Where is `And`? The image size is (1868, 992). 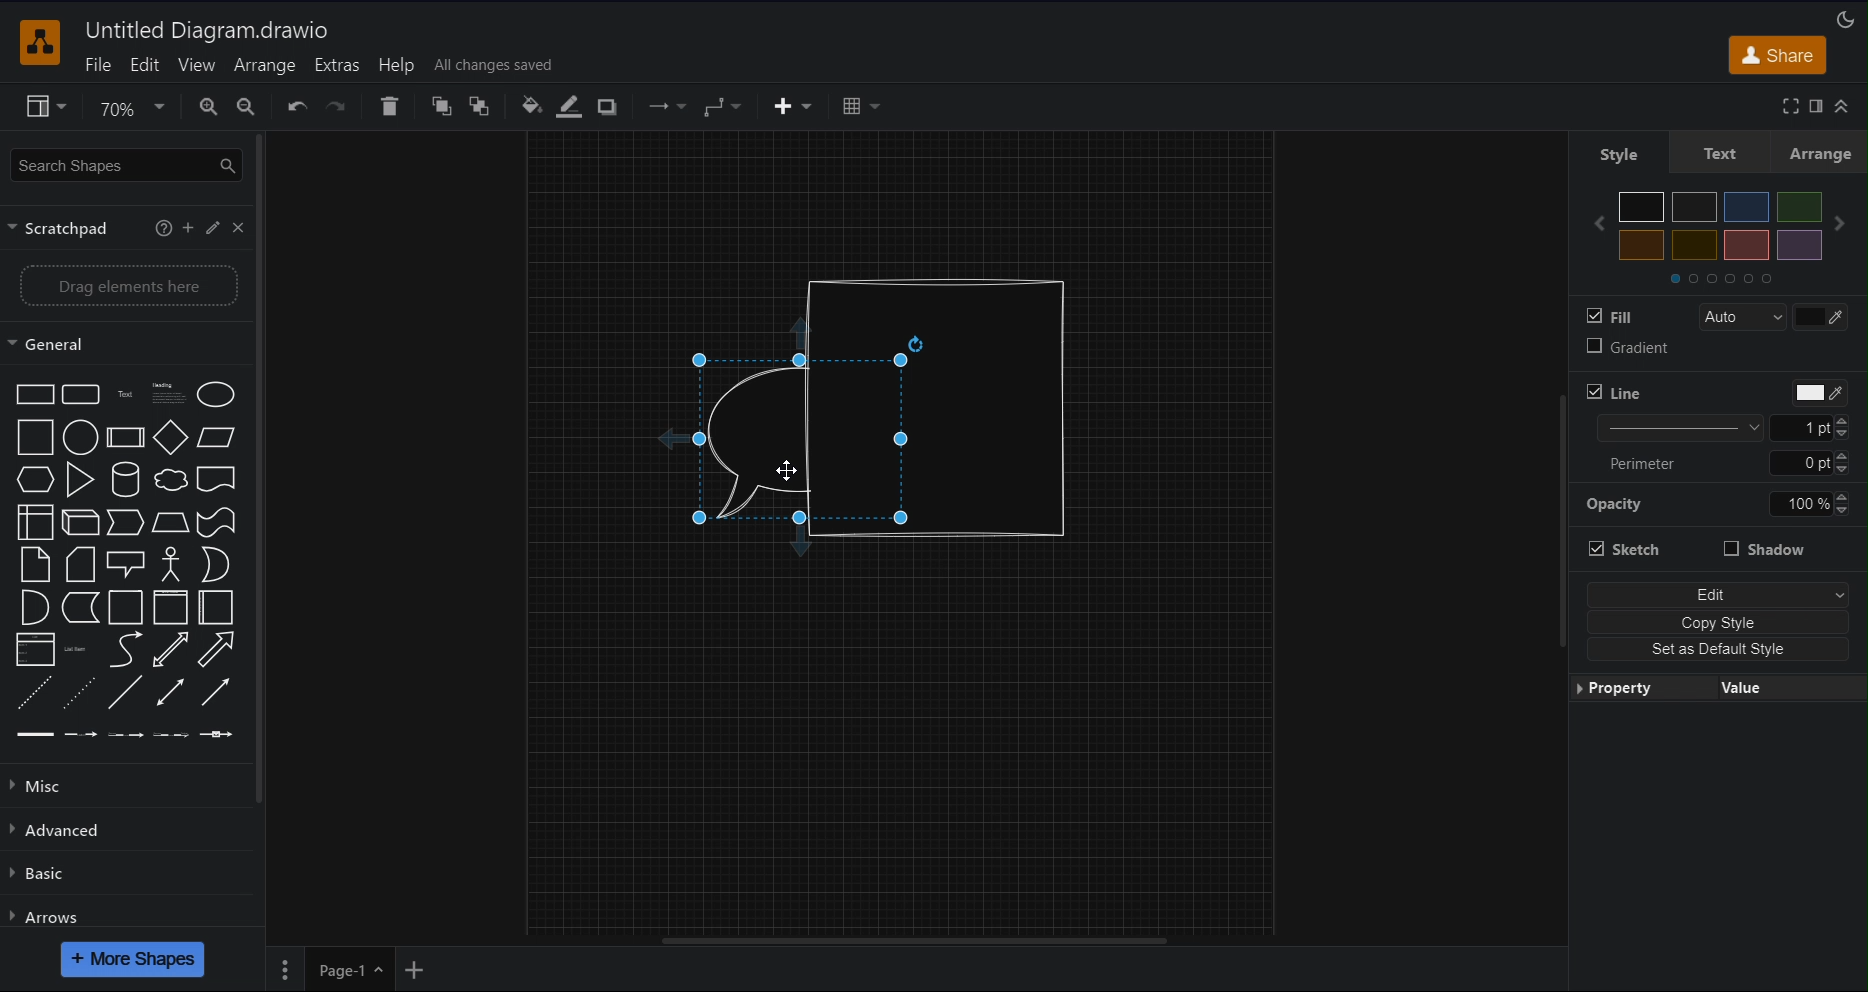
And is located at coordinates (36, 607).